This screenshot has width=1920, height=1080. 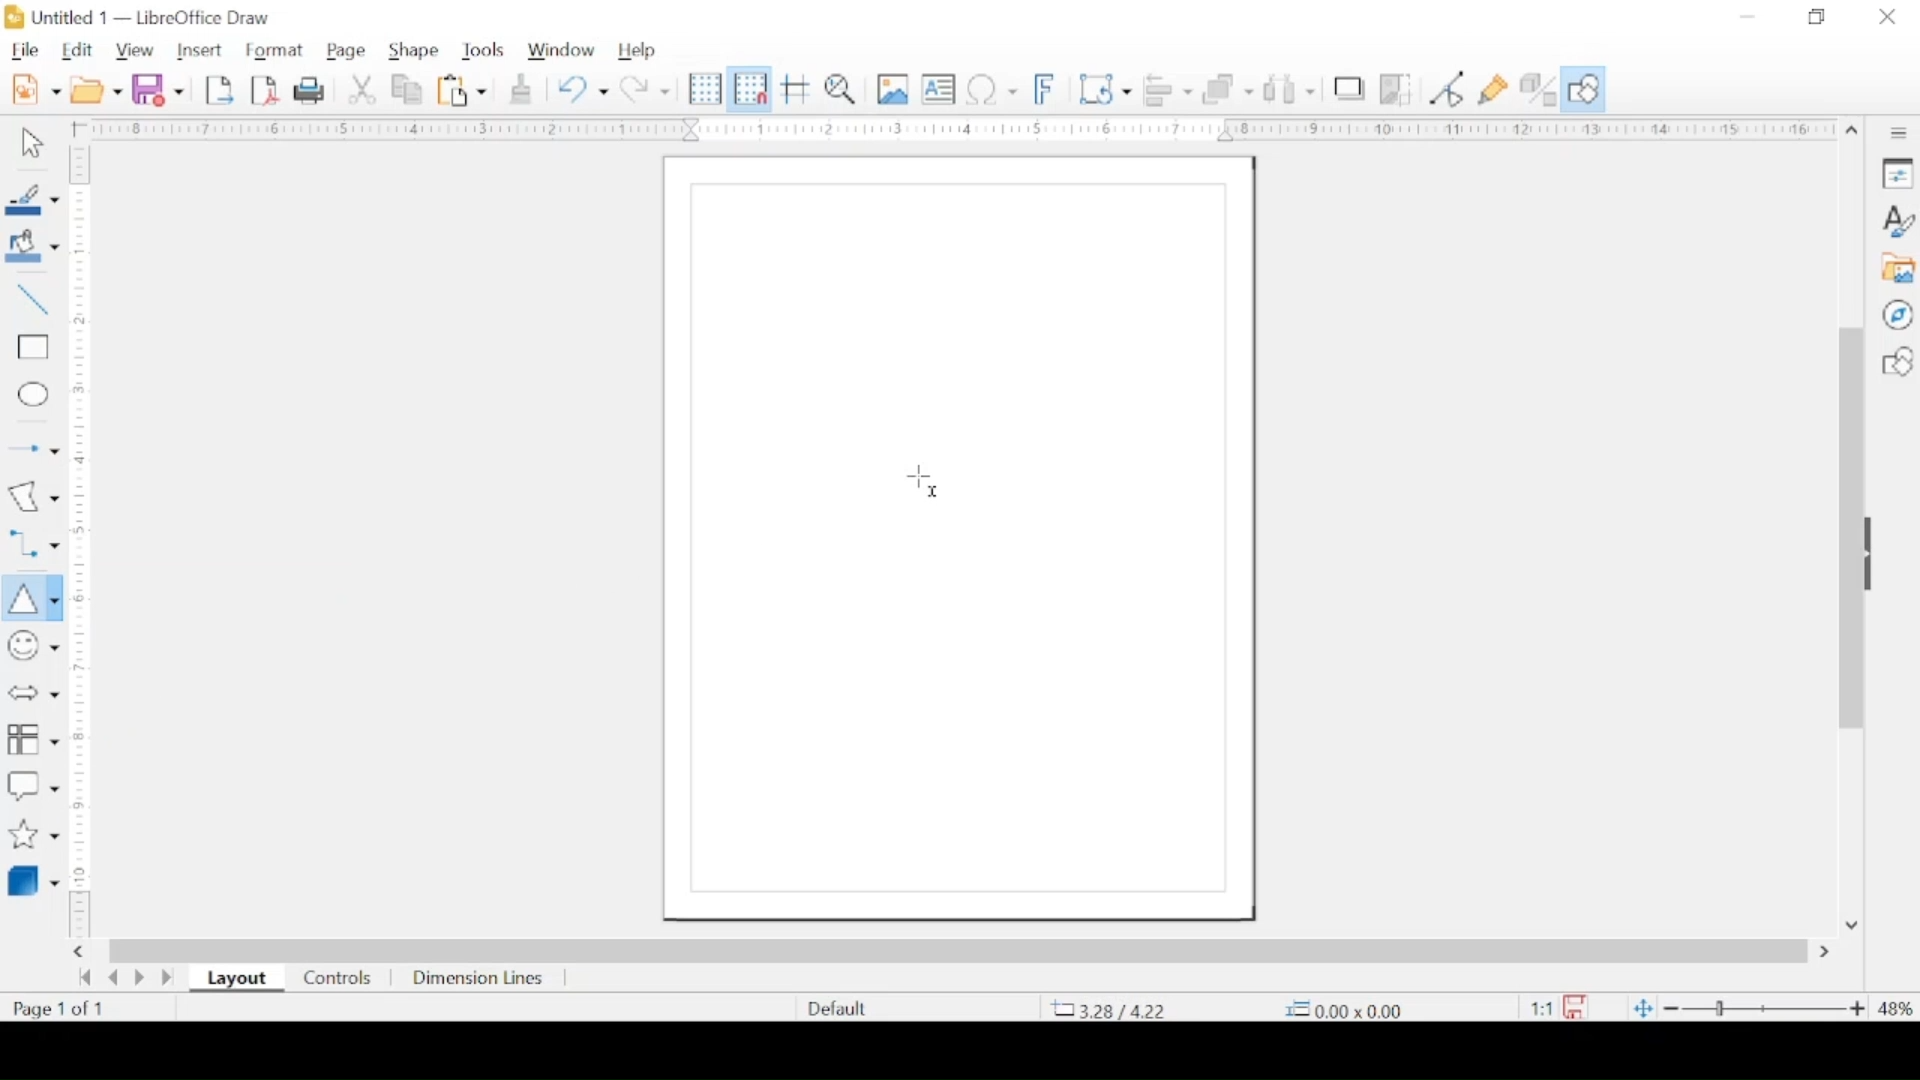 I want to click on clone formatting, so click(x=521, y=88).